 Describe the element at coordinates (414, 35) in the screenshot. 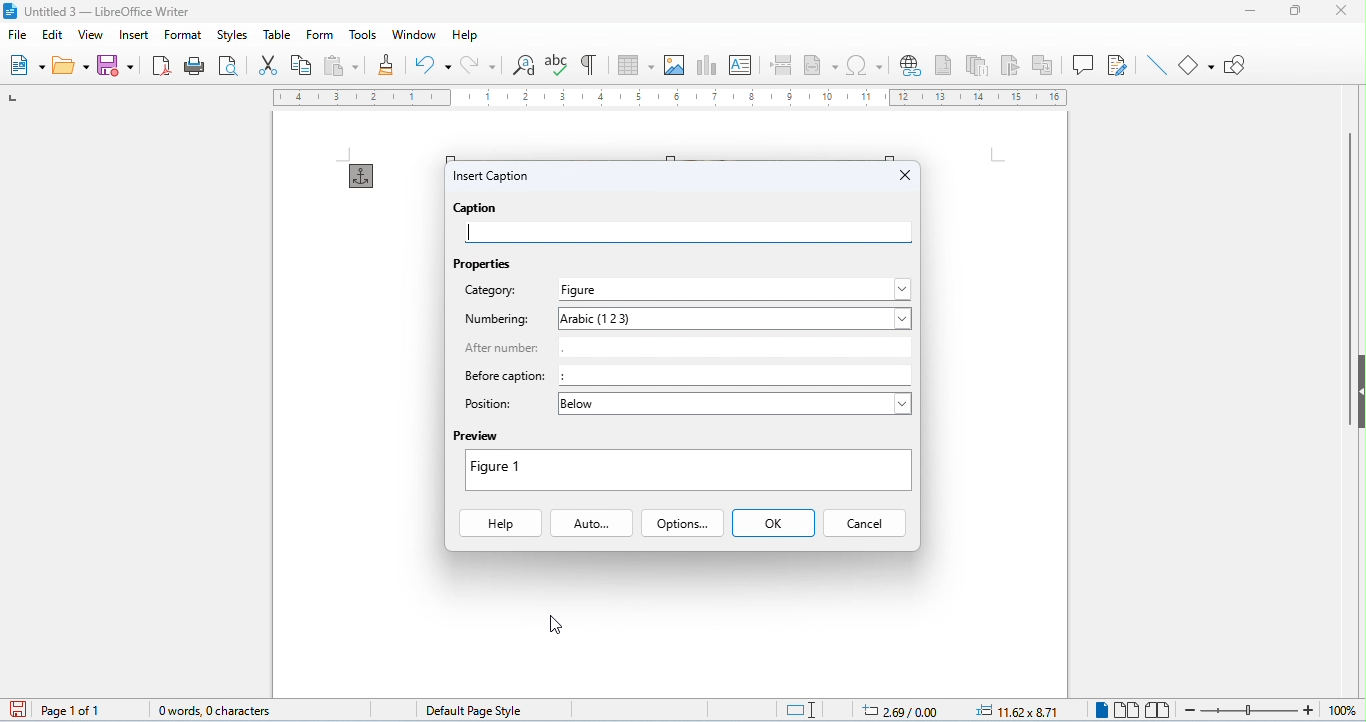

I see `window` at that location.